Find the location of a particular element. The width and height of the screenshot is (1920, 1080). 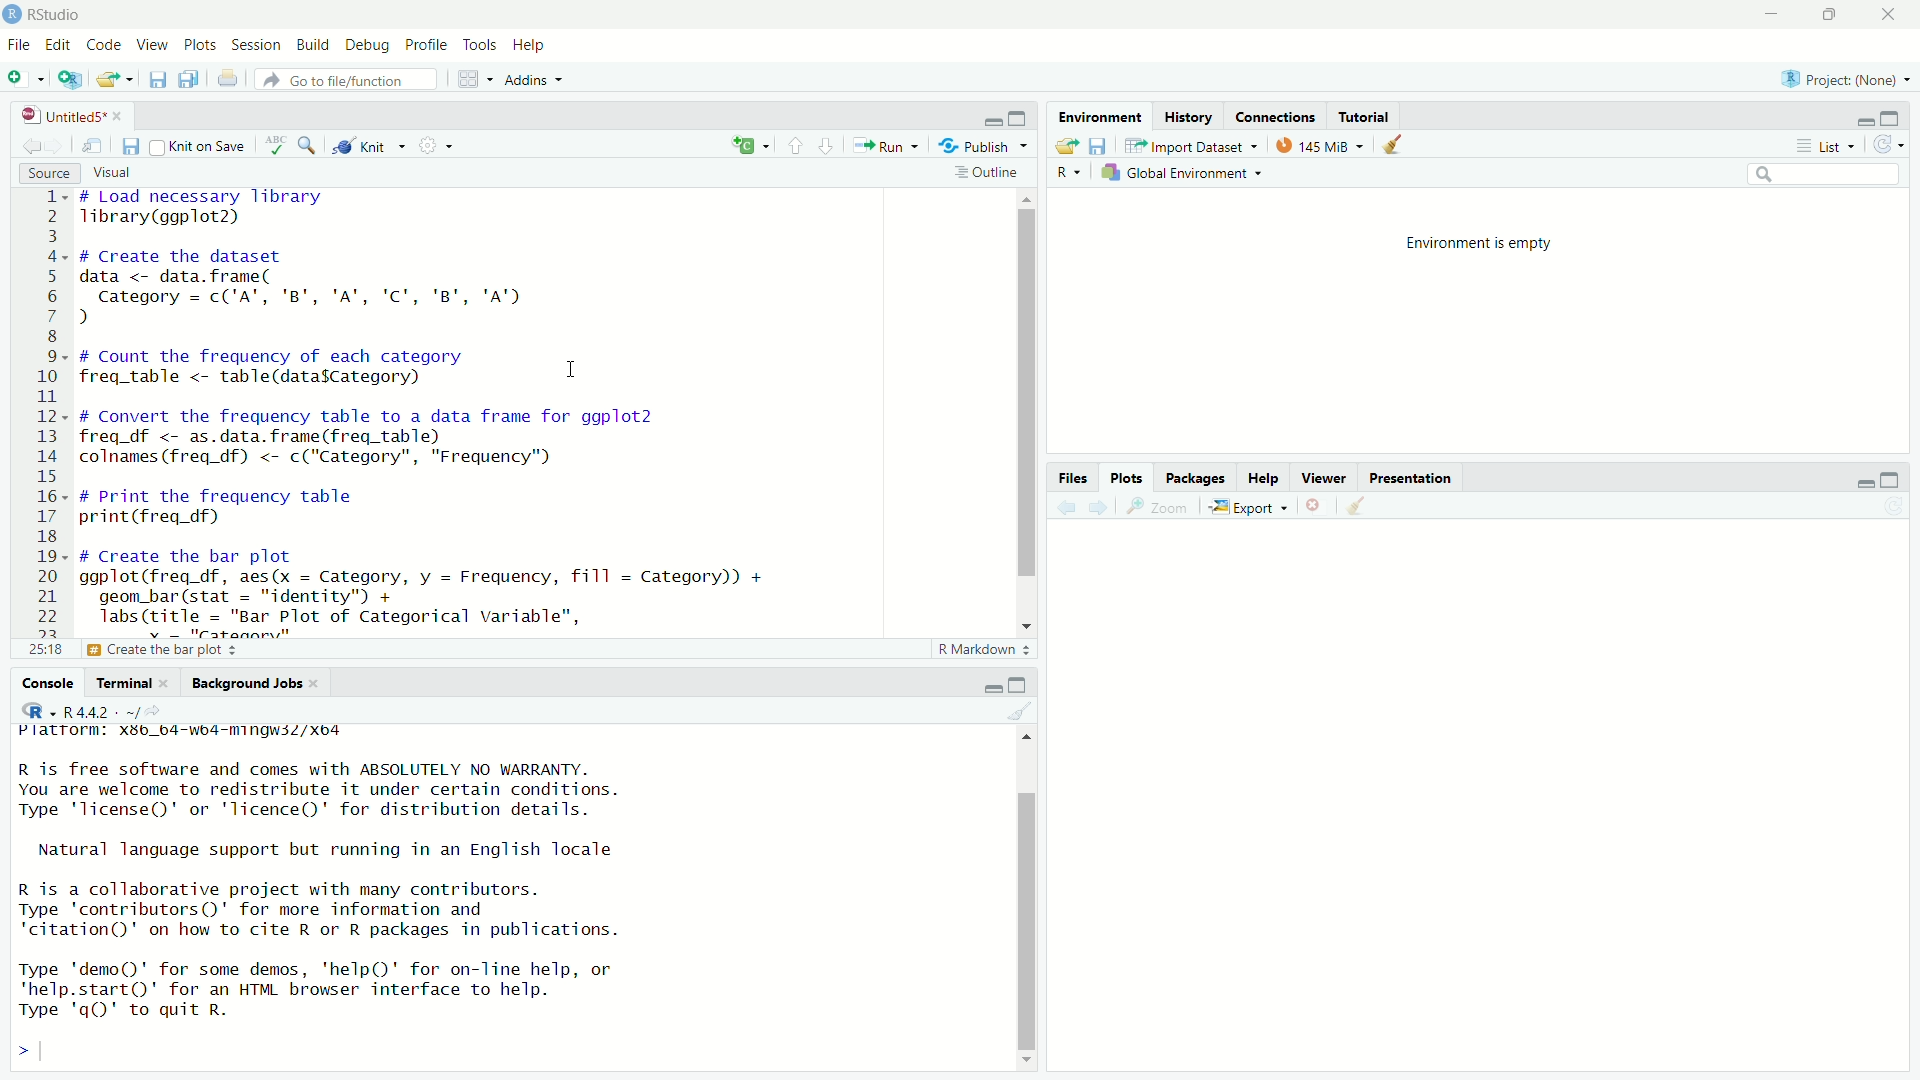

next is located at coordinates (1105, 508).